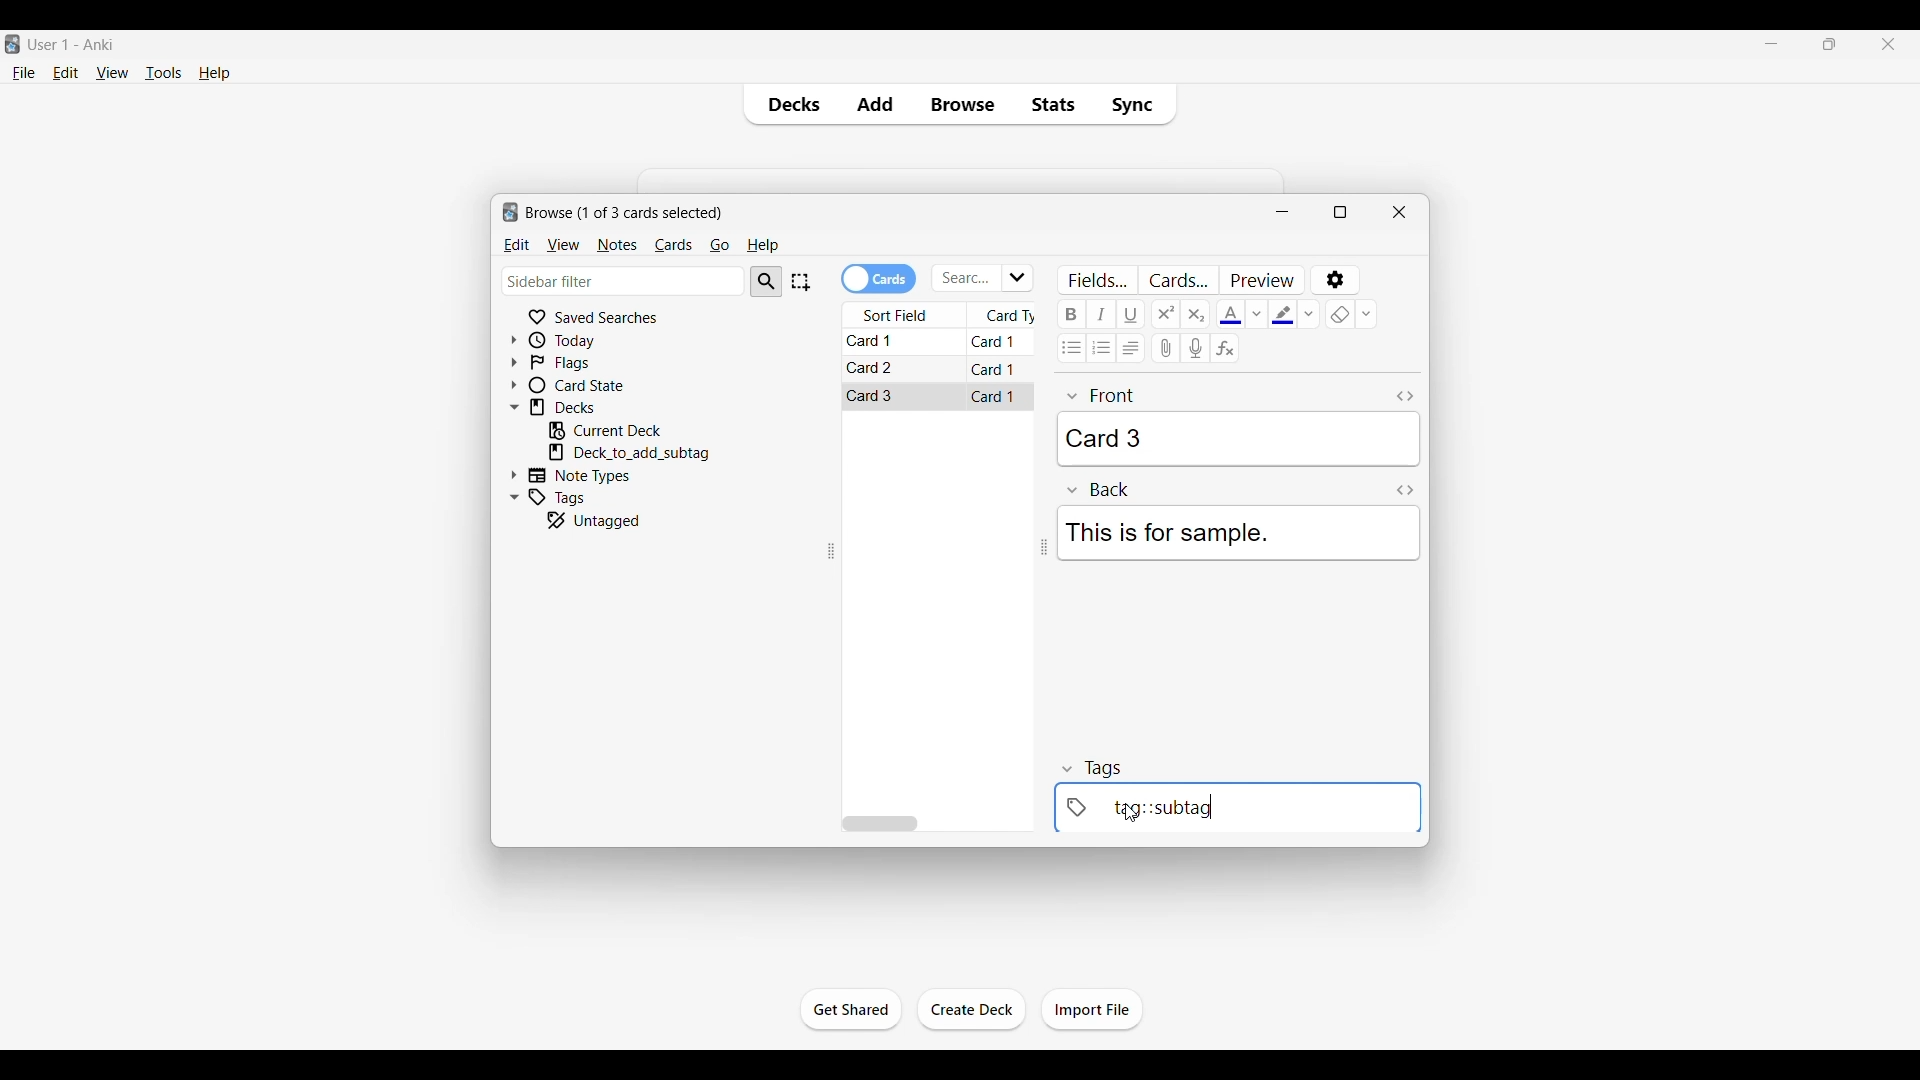  I want to click on Click to expand Note Types, so click(514, 475).